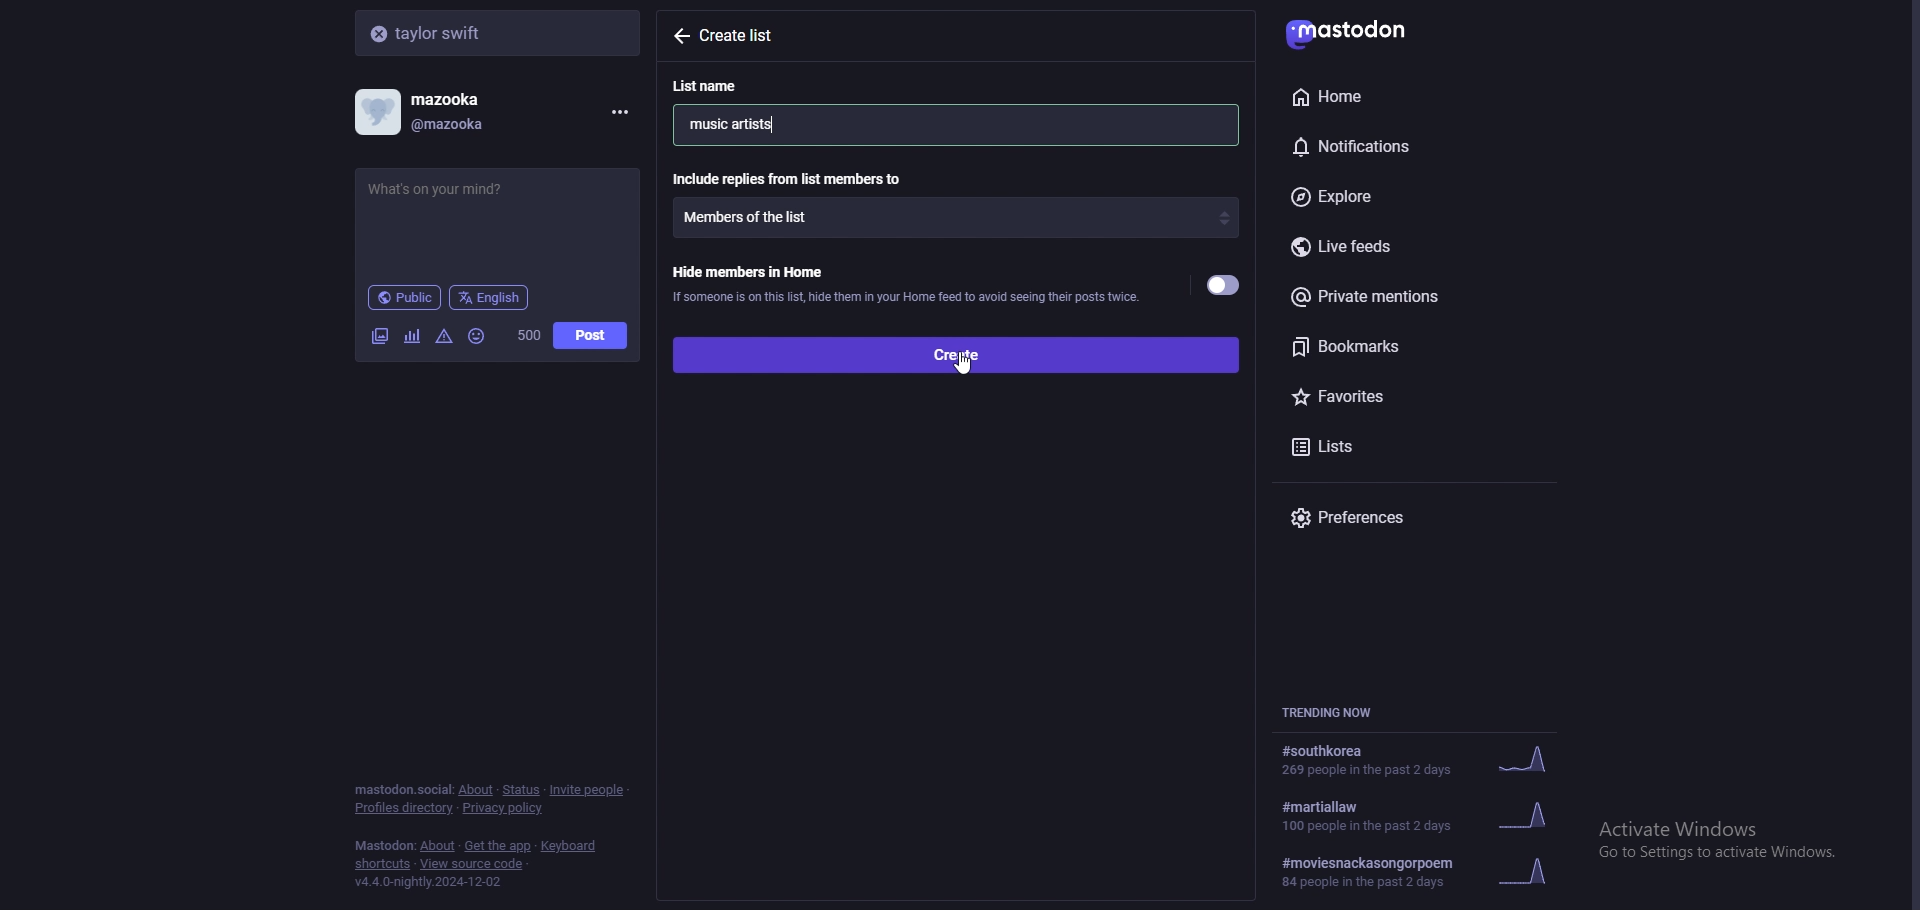 The width and height of the screenshot is (1920, 910). What do you see at coordinates (384, 846) in the screenshot?
I see `mastodon` at bounding box center [384, 846].